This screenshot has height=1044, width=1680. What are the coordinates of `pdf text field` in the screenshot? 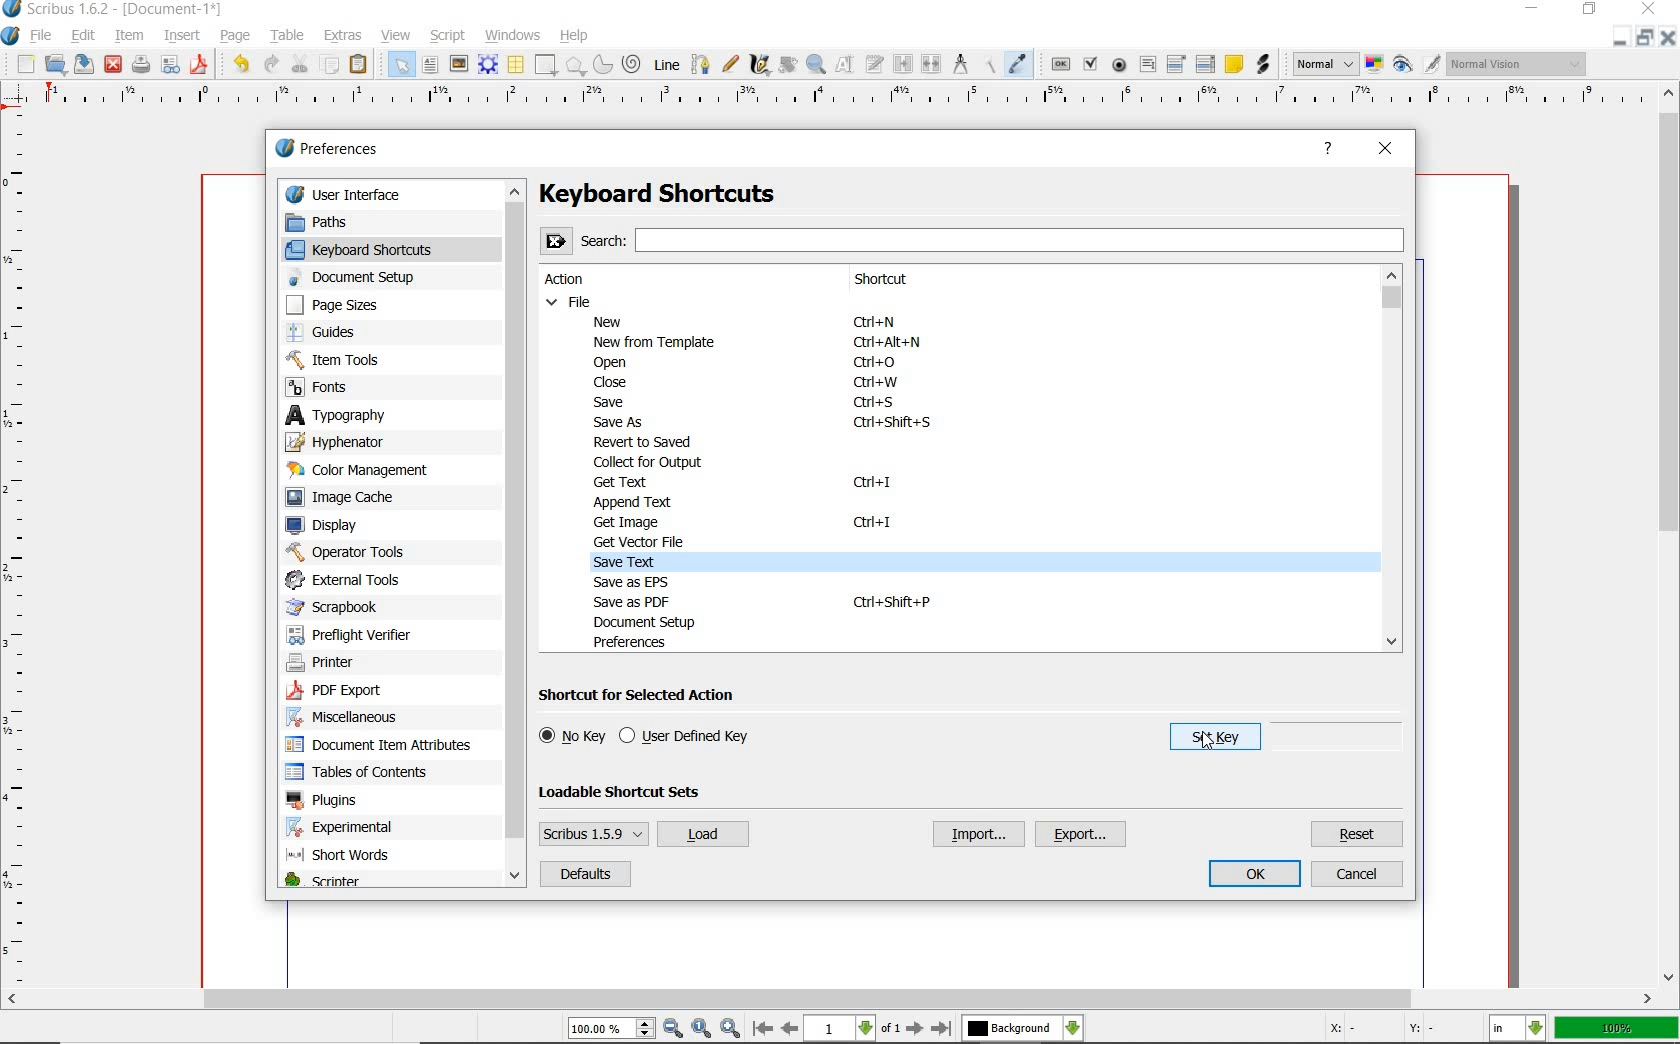 It's located at (1147, 67).